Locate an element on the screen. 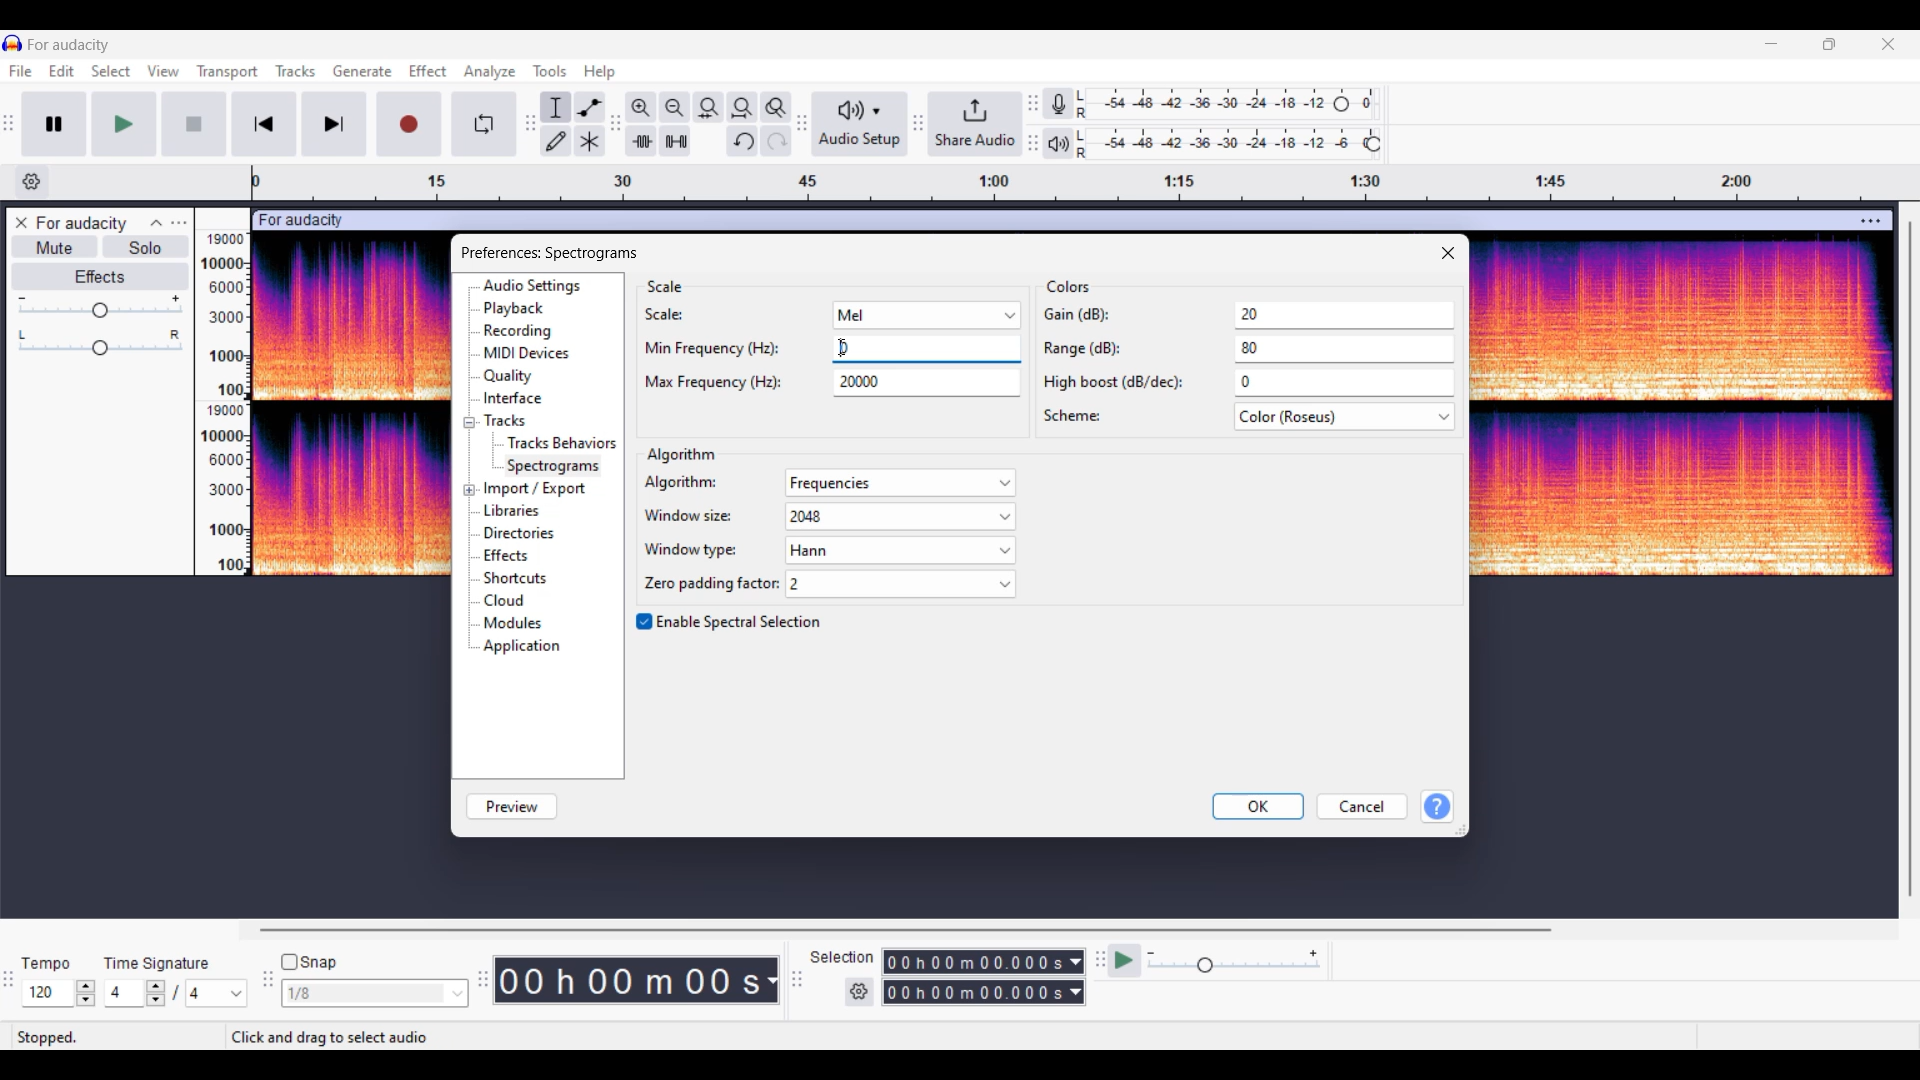  Horizontal slide bar is located at coordinates (912, 930).